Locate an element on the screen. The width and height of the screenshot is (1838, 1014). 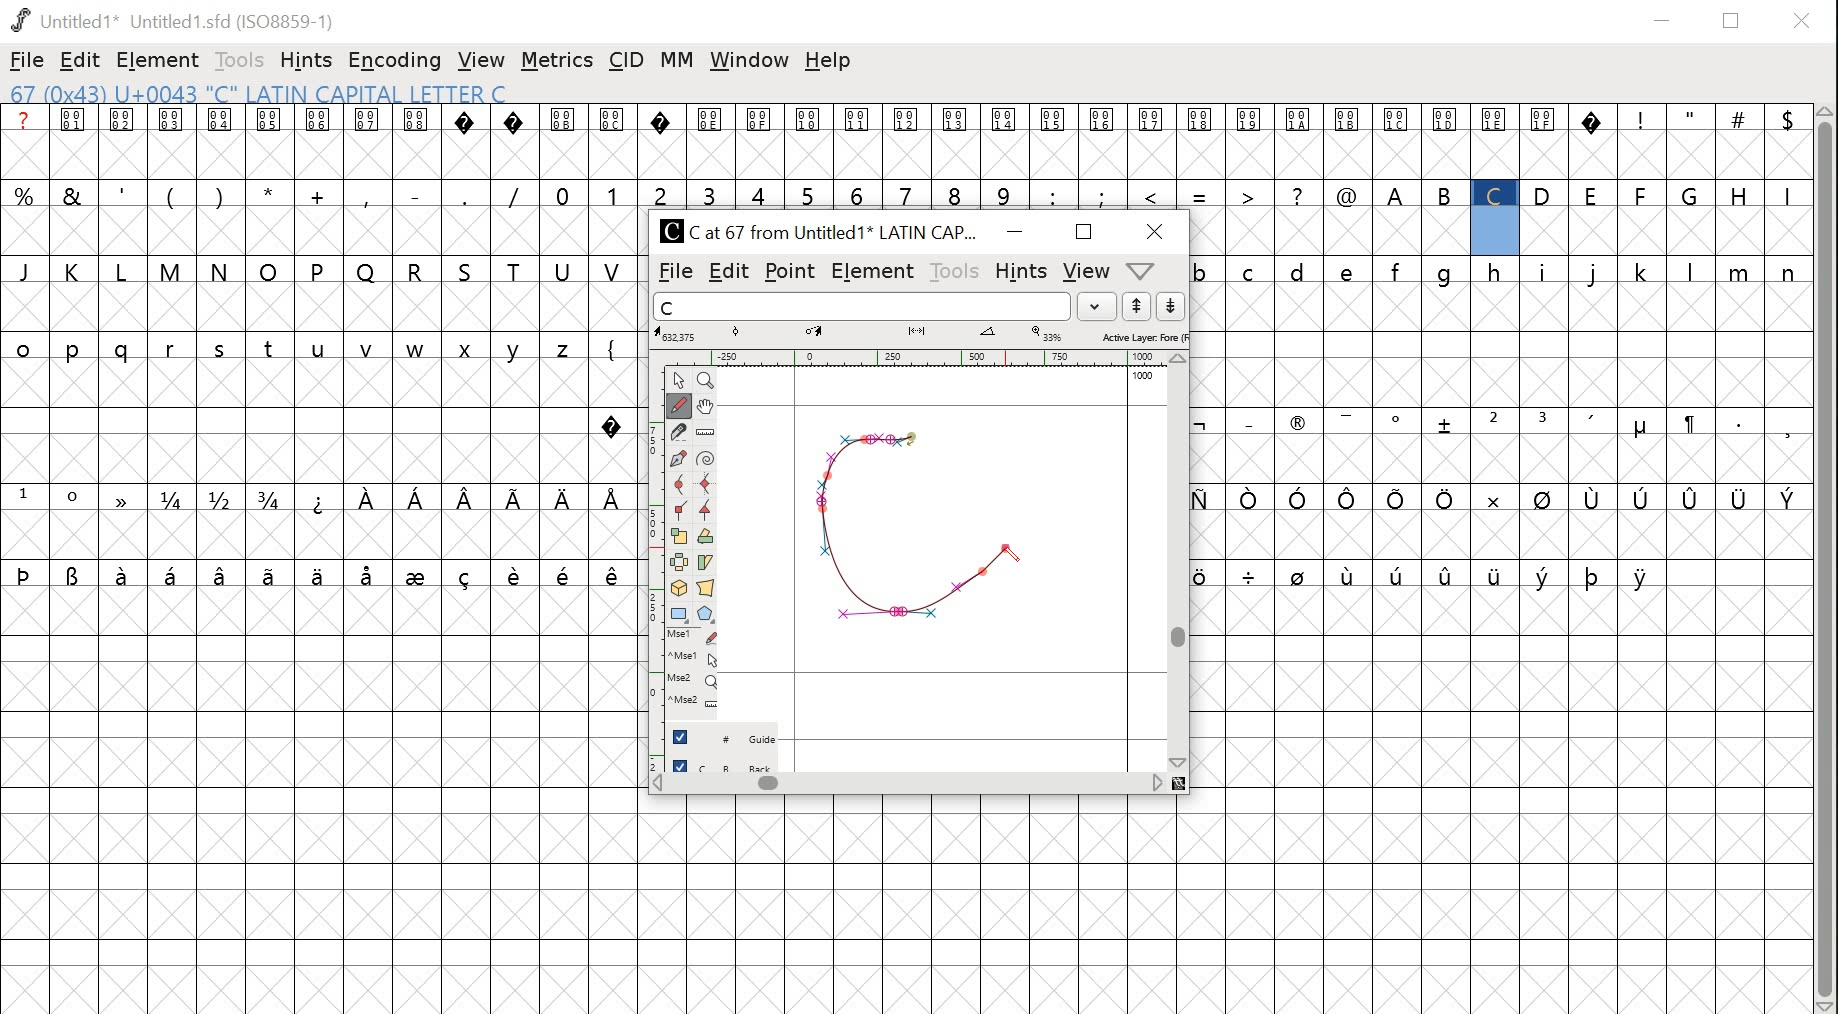
curve is located at coordinates (683, 485).